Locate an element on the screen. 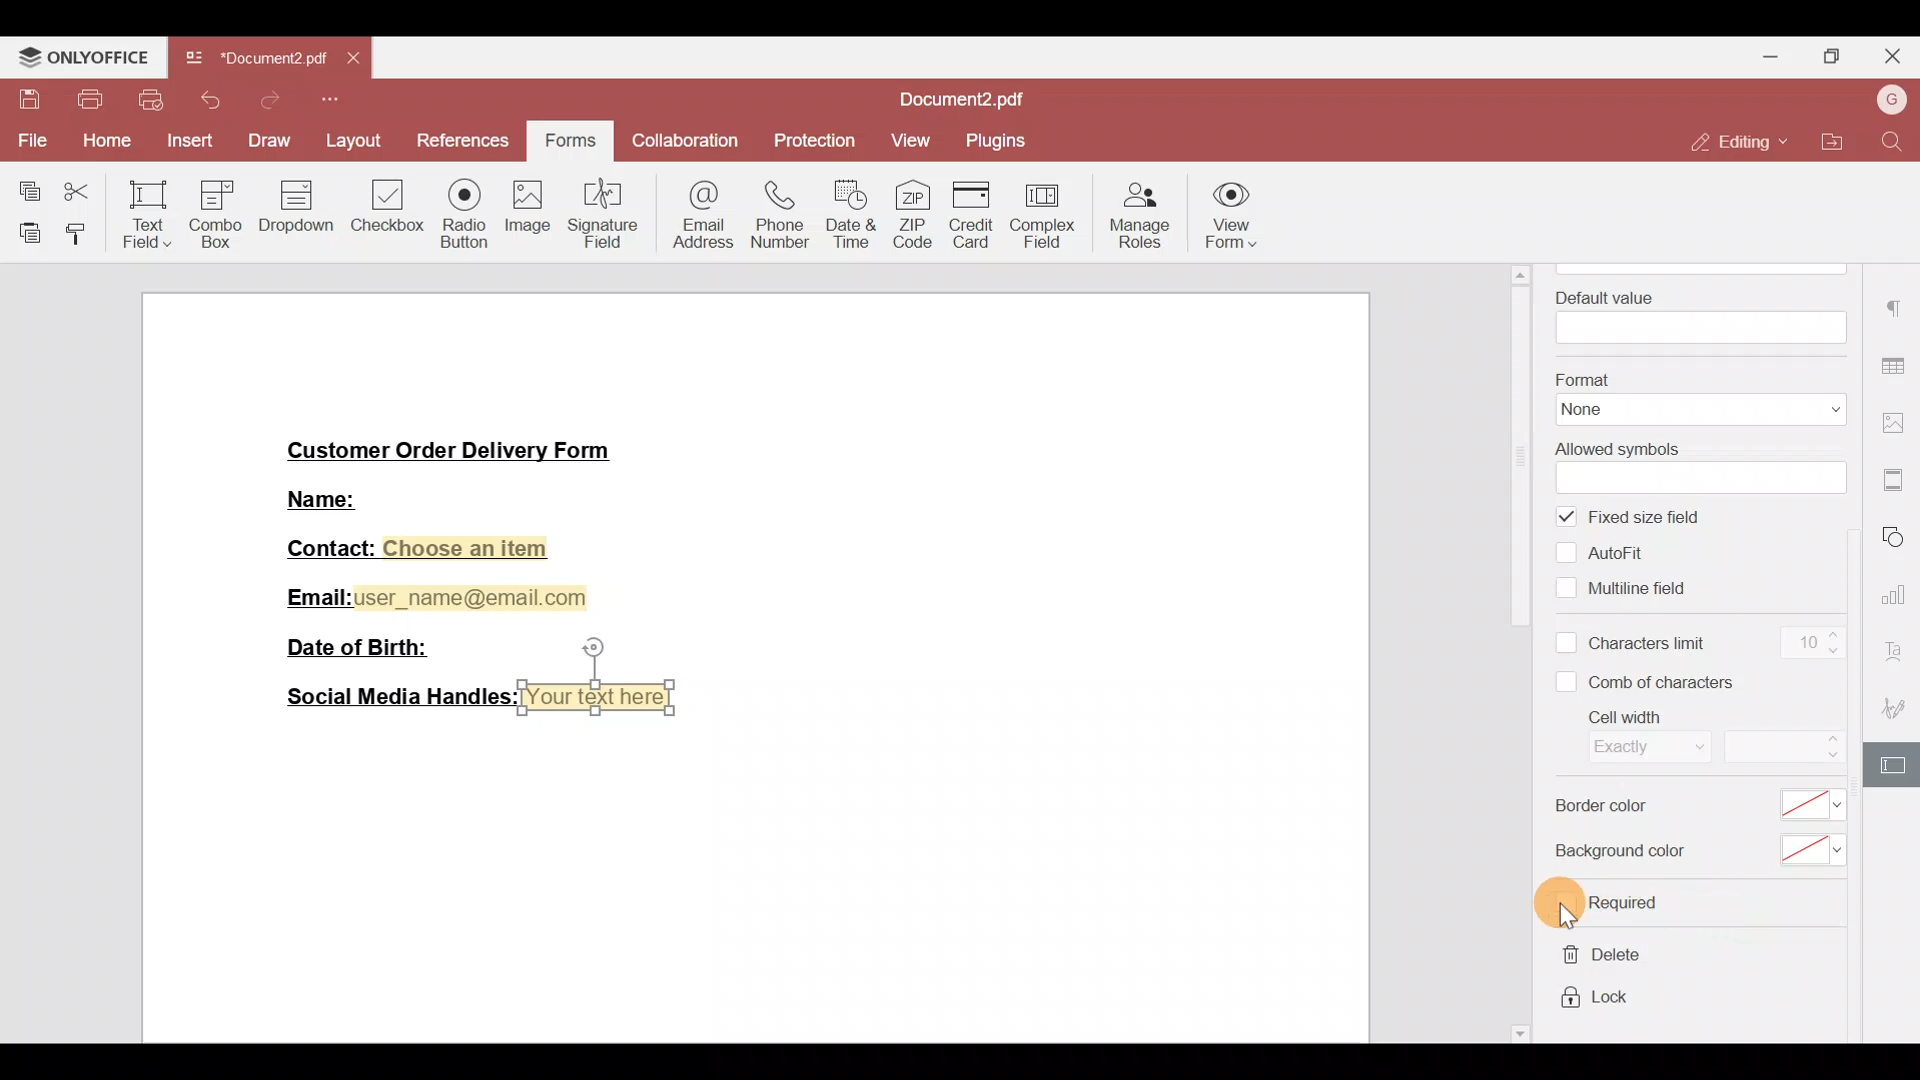 The image size is (1920, 1080). ONLYOFFICE is located at coordinates (84, 56).